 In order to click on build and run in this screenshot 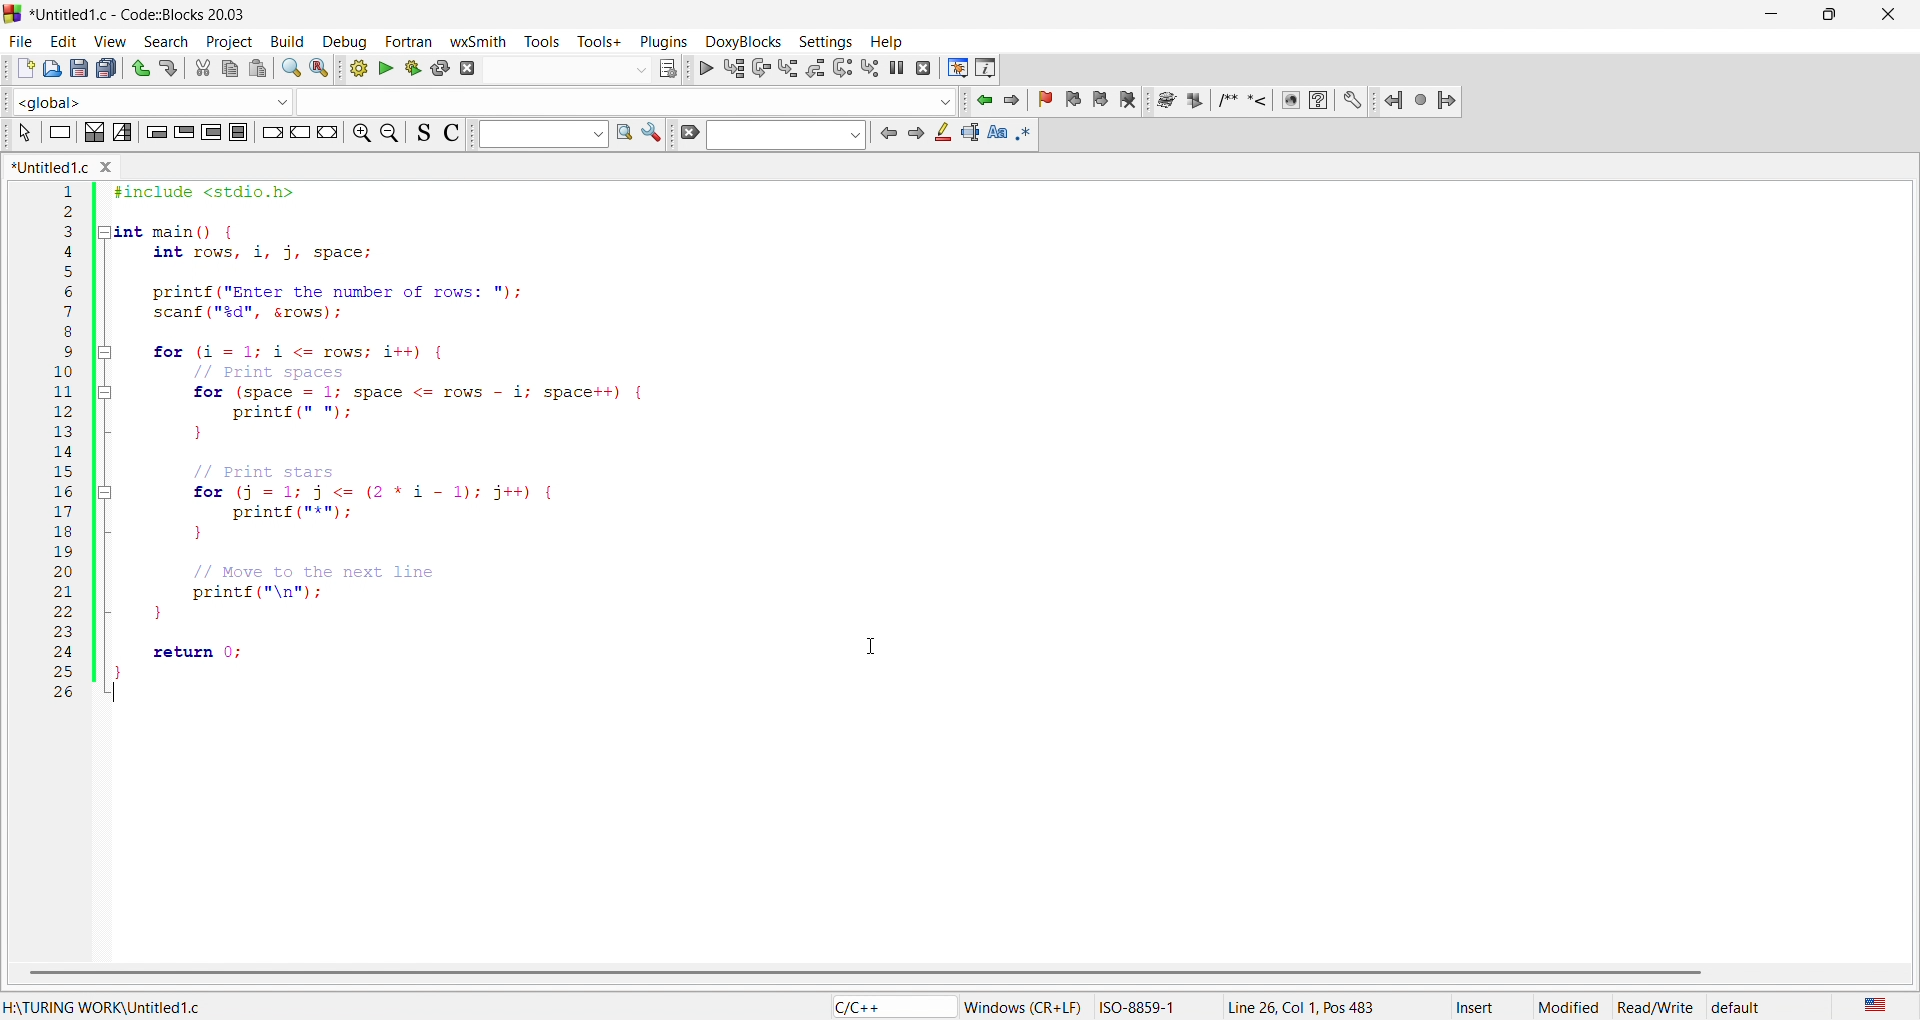, I will do `click(408, 68)`.